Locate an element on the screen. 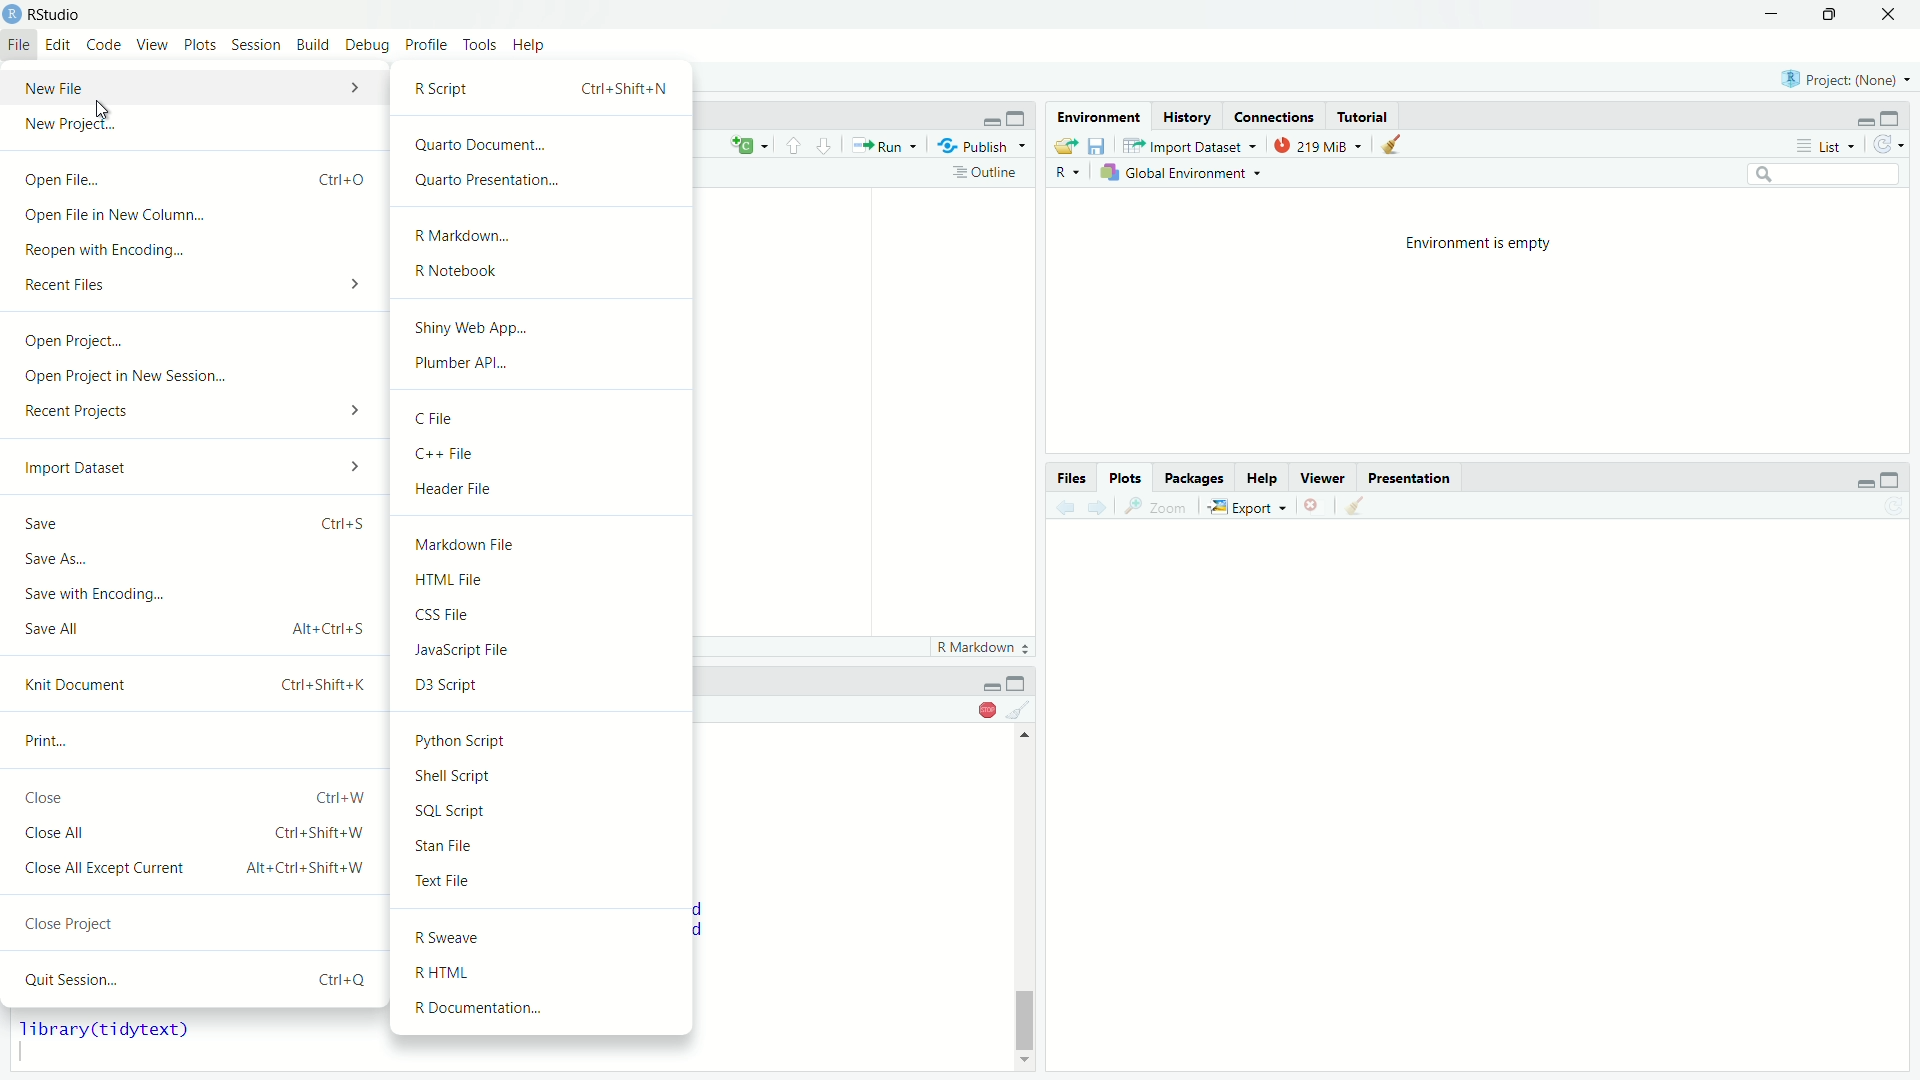 The height and width of the screenshot is (1080, 1920).  is located at coordinates (990, 681).